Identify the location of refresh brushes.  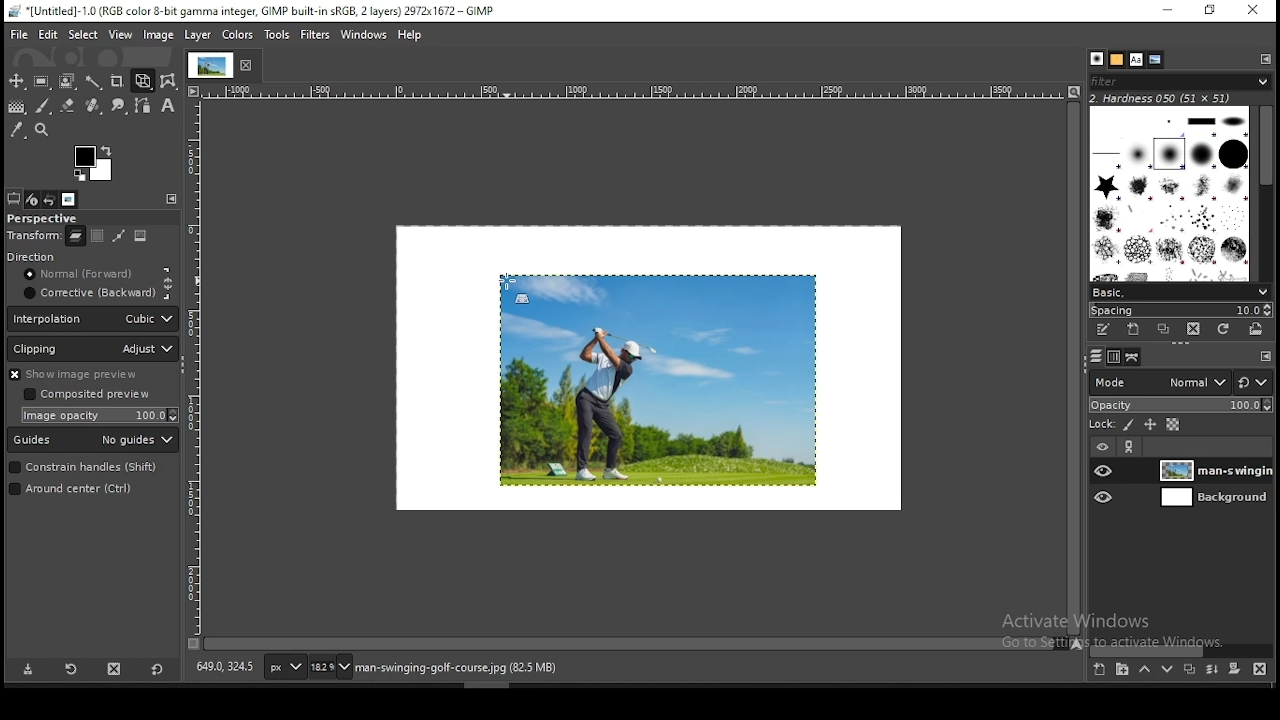
(1224, 328).